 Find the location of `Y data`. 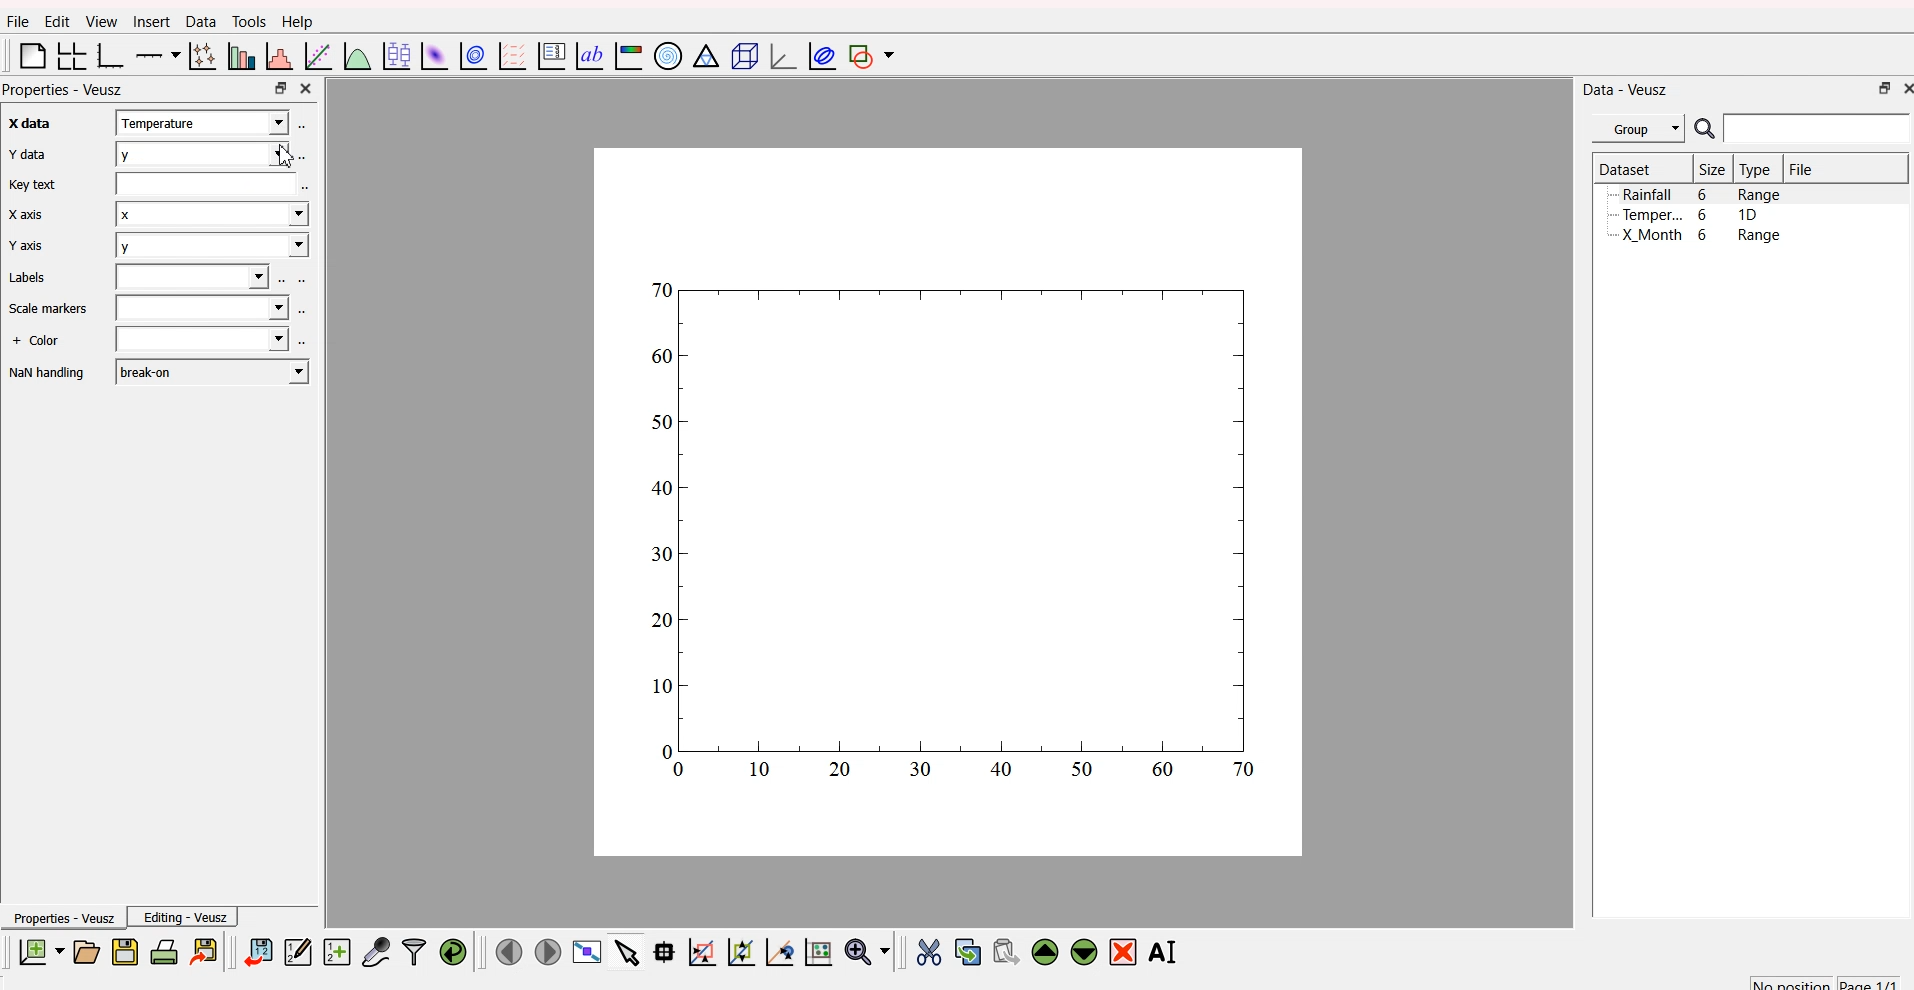

Y data is located at coordinates (26, 156).